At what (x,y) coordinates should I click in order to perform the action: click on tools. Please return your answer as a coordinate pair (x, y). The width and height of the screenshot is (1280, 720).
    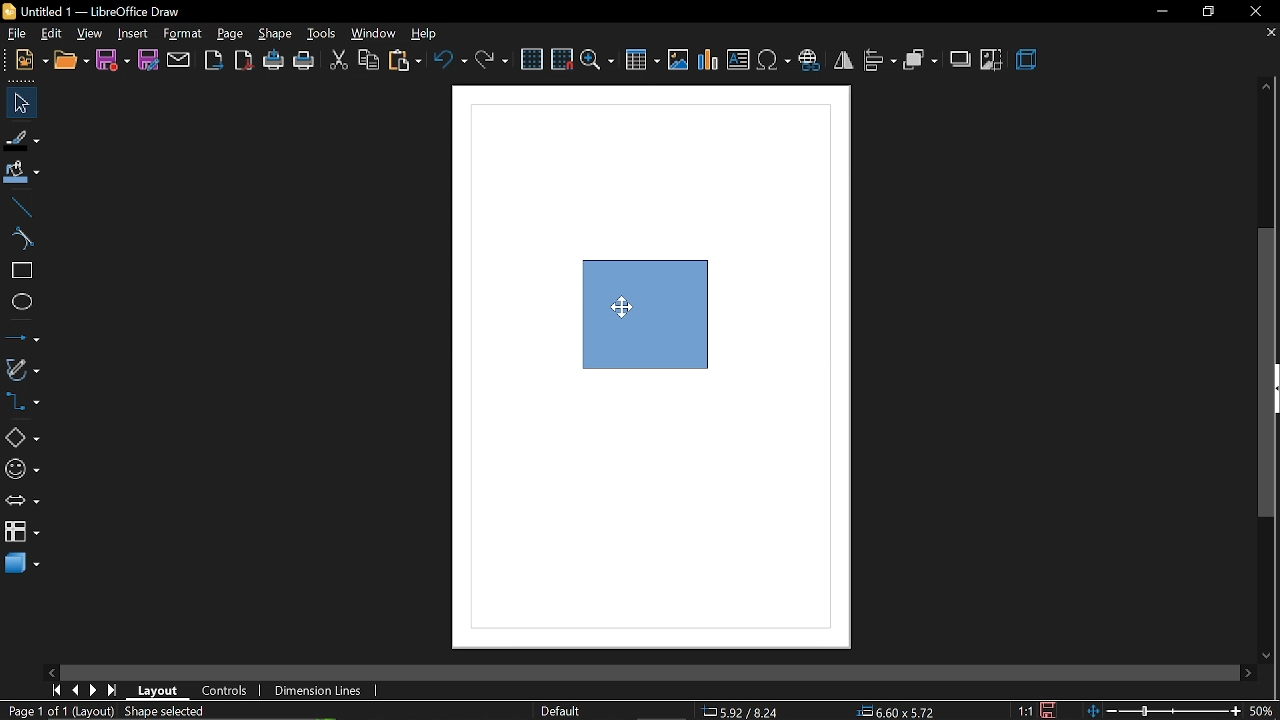
    Looking at the image, I should click on (323, 35).